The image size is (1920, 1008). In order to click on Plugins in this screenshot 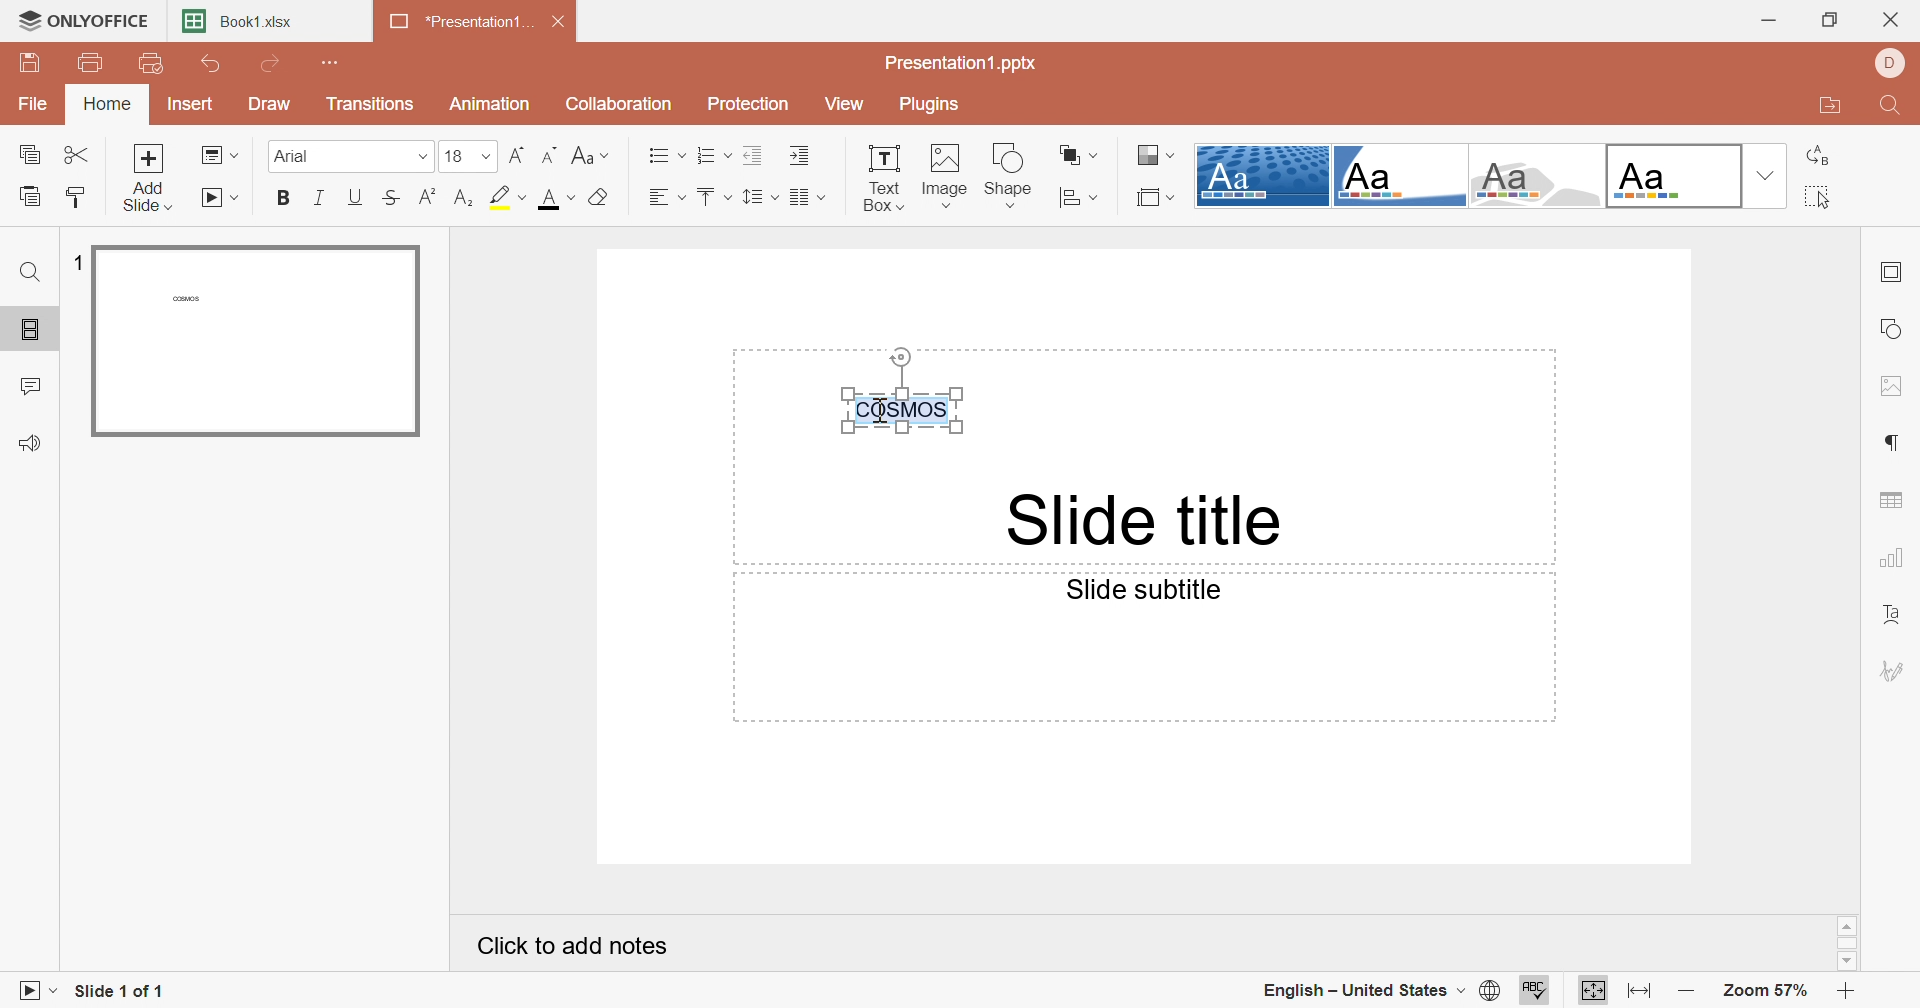, I will do `click(928, 105)`.